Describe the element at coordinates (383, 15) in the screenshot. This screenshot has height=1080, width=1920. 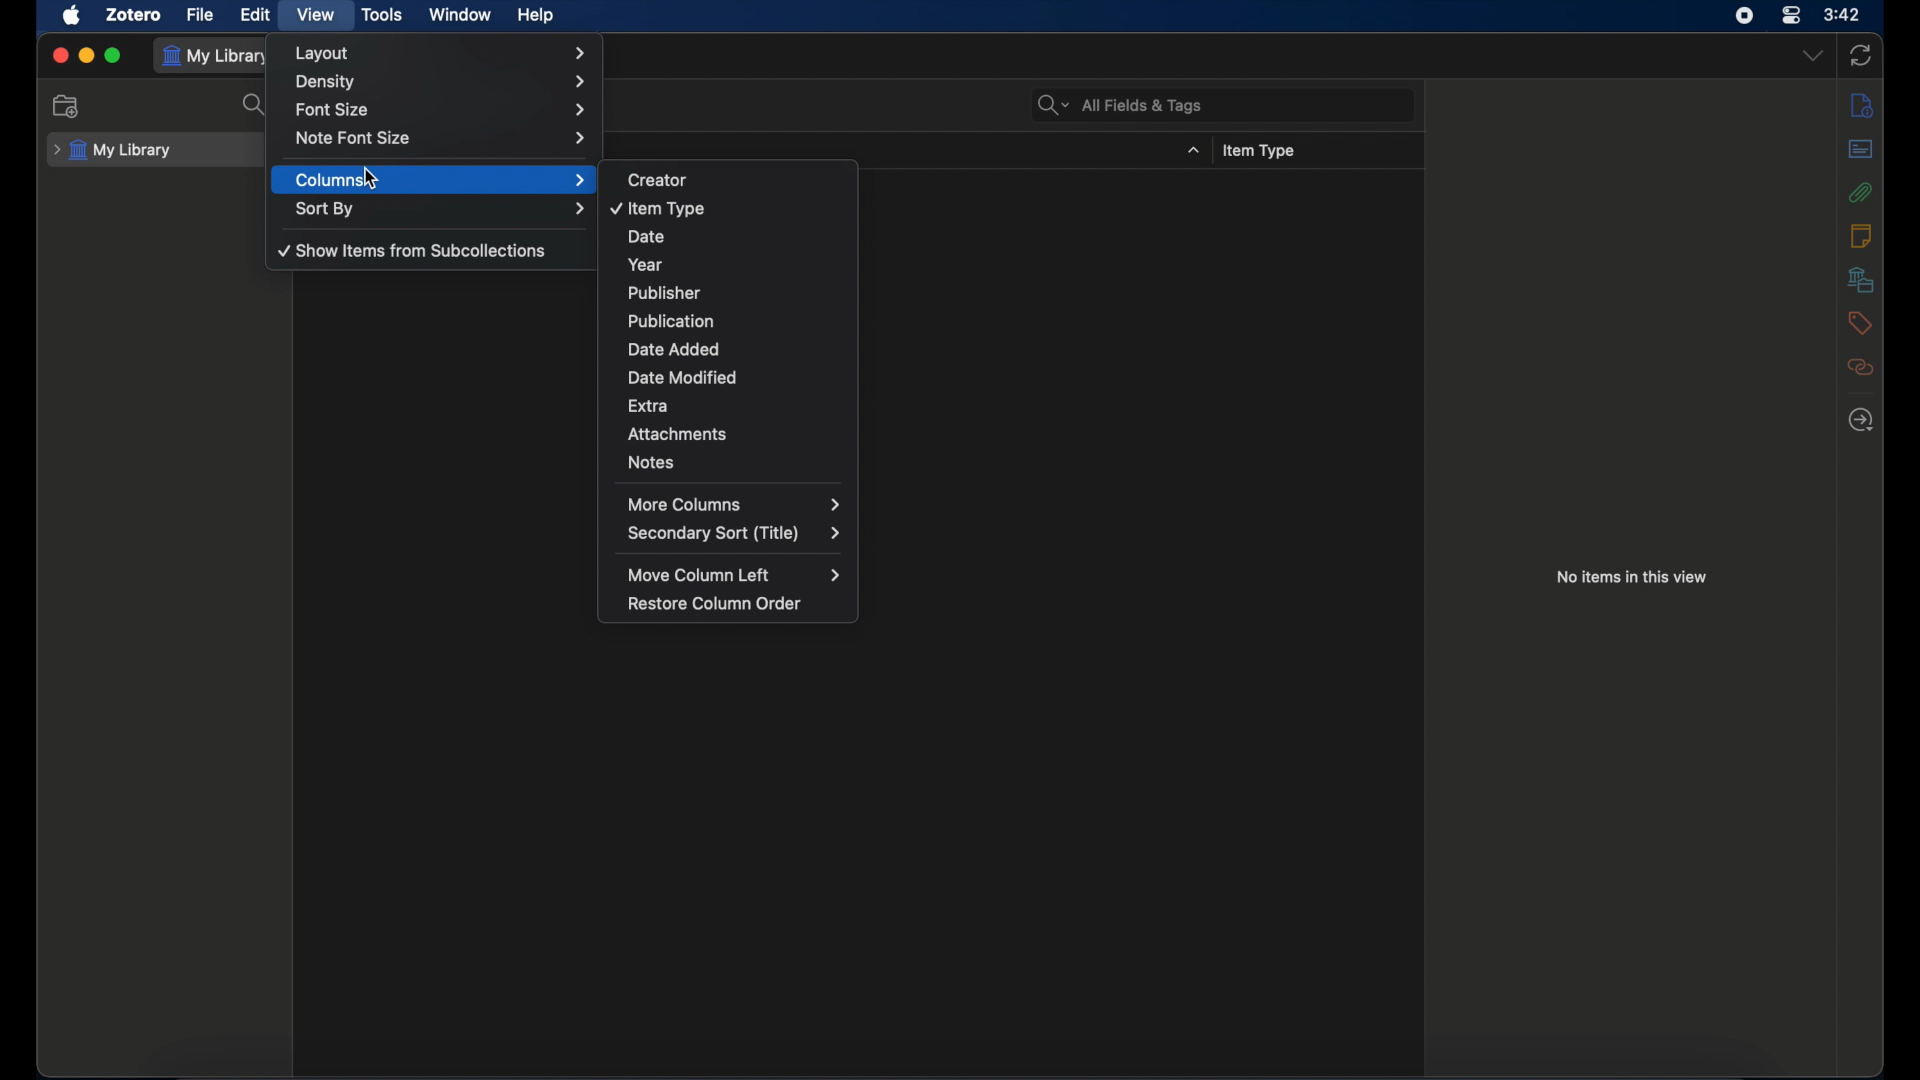
I see `tools` at that location.